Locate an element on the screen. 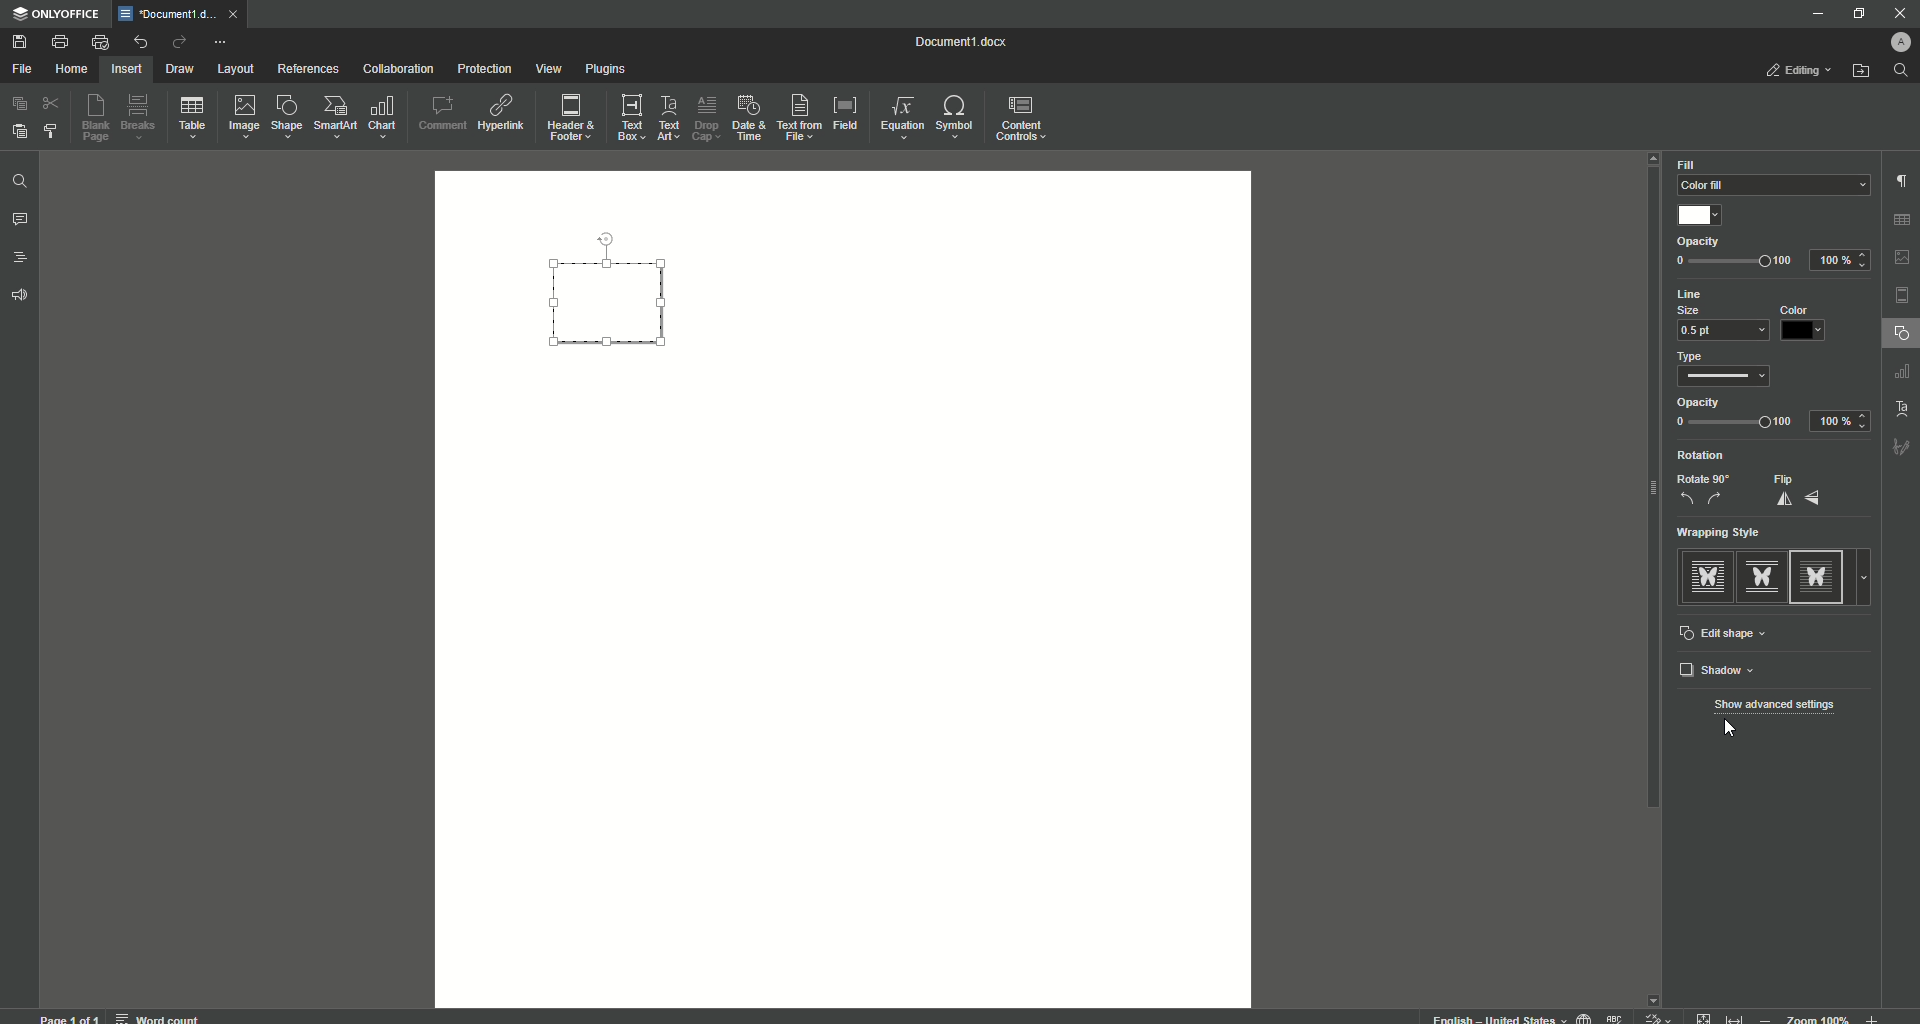  Rotation is located at coordinates (1704, 456).